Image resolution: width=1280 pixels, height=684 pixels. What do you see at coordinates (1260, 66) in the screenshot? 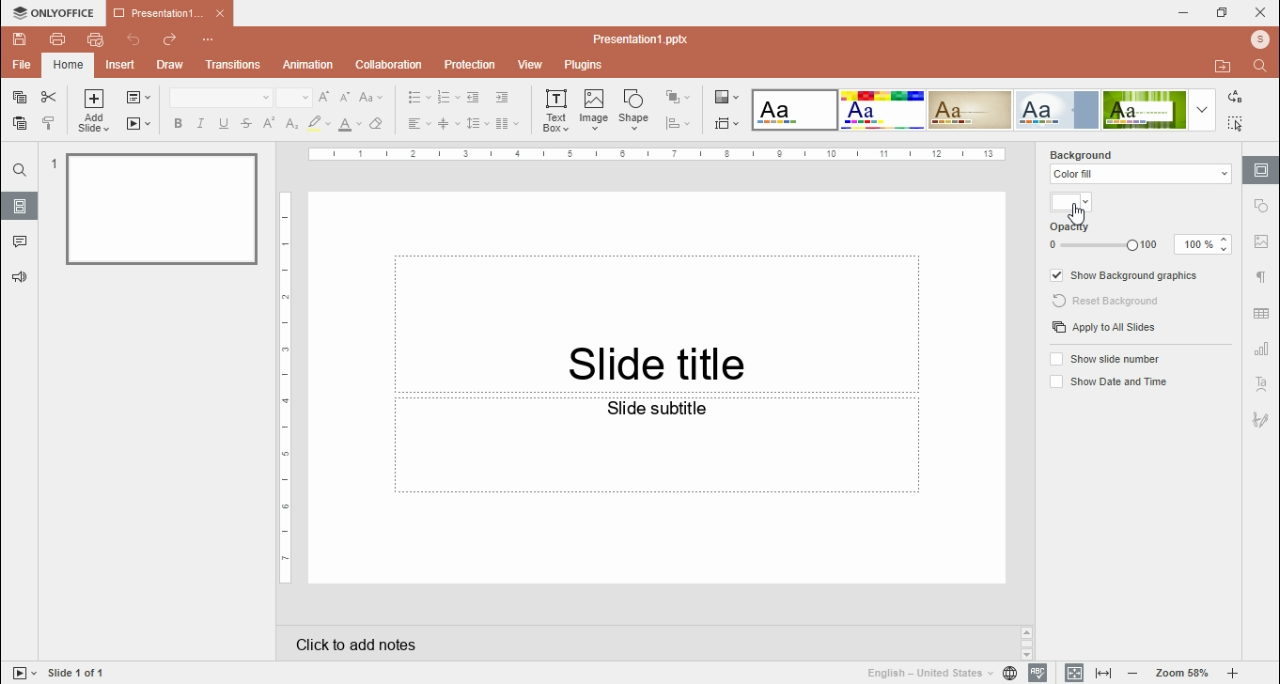
I see `find` at bounding box center [1260, 66].